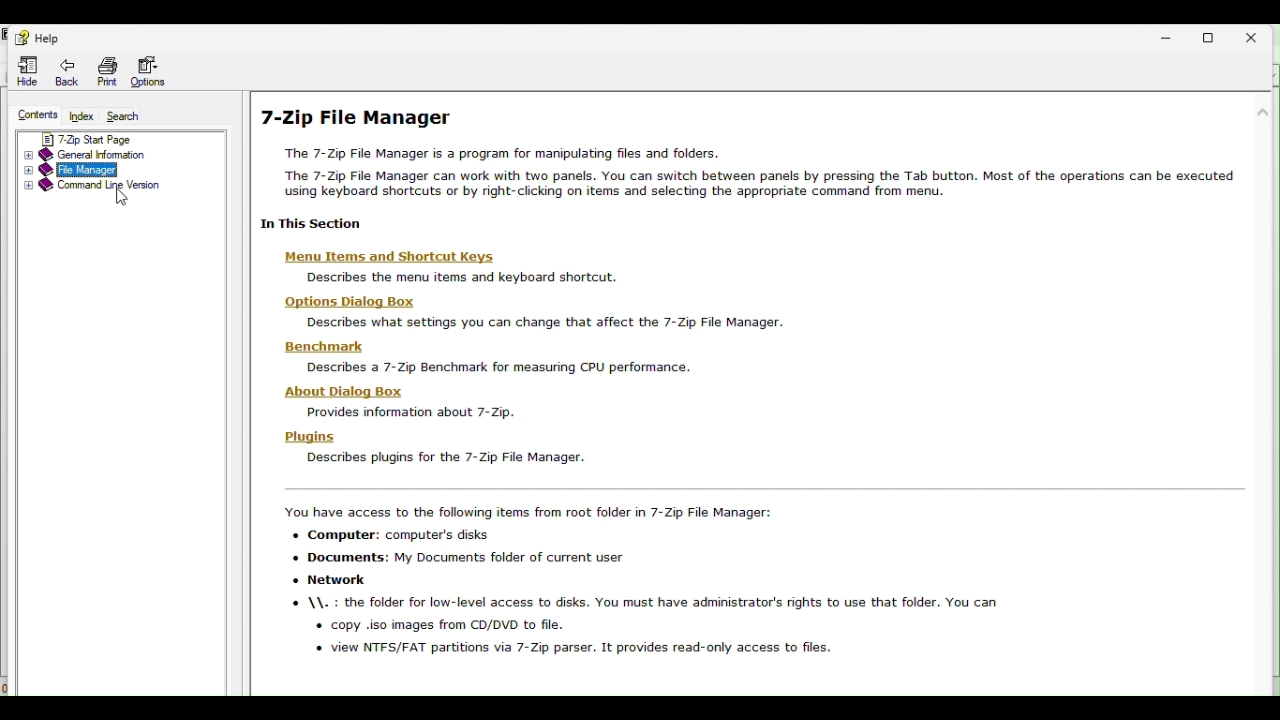 The image size is (1280, 720). What do you see at coordinates (31, 116) in the screenshot?
I see `Content` at bounding box center [31, 116].